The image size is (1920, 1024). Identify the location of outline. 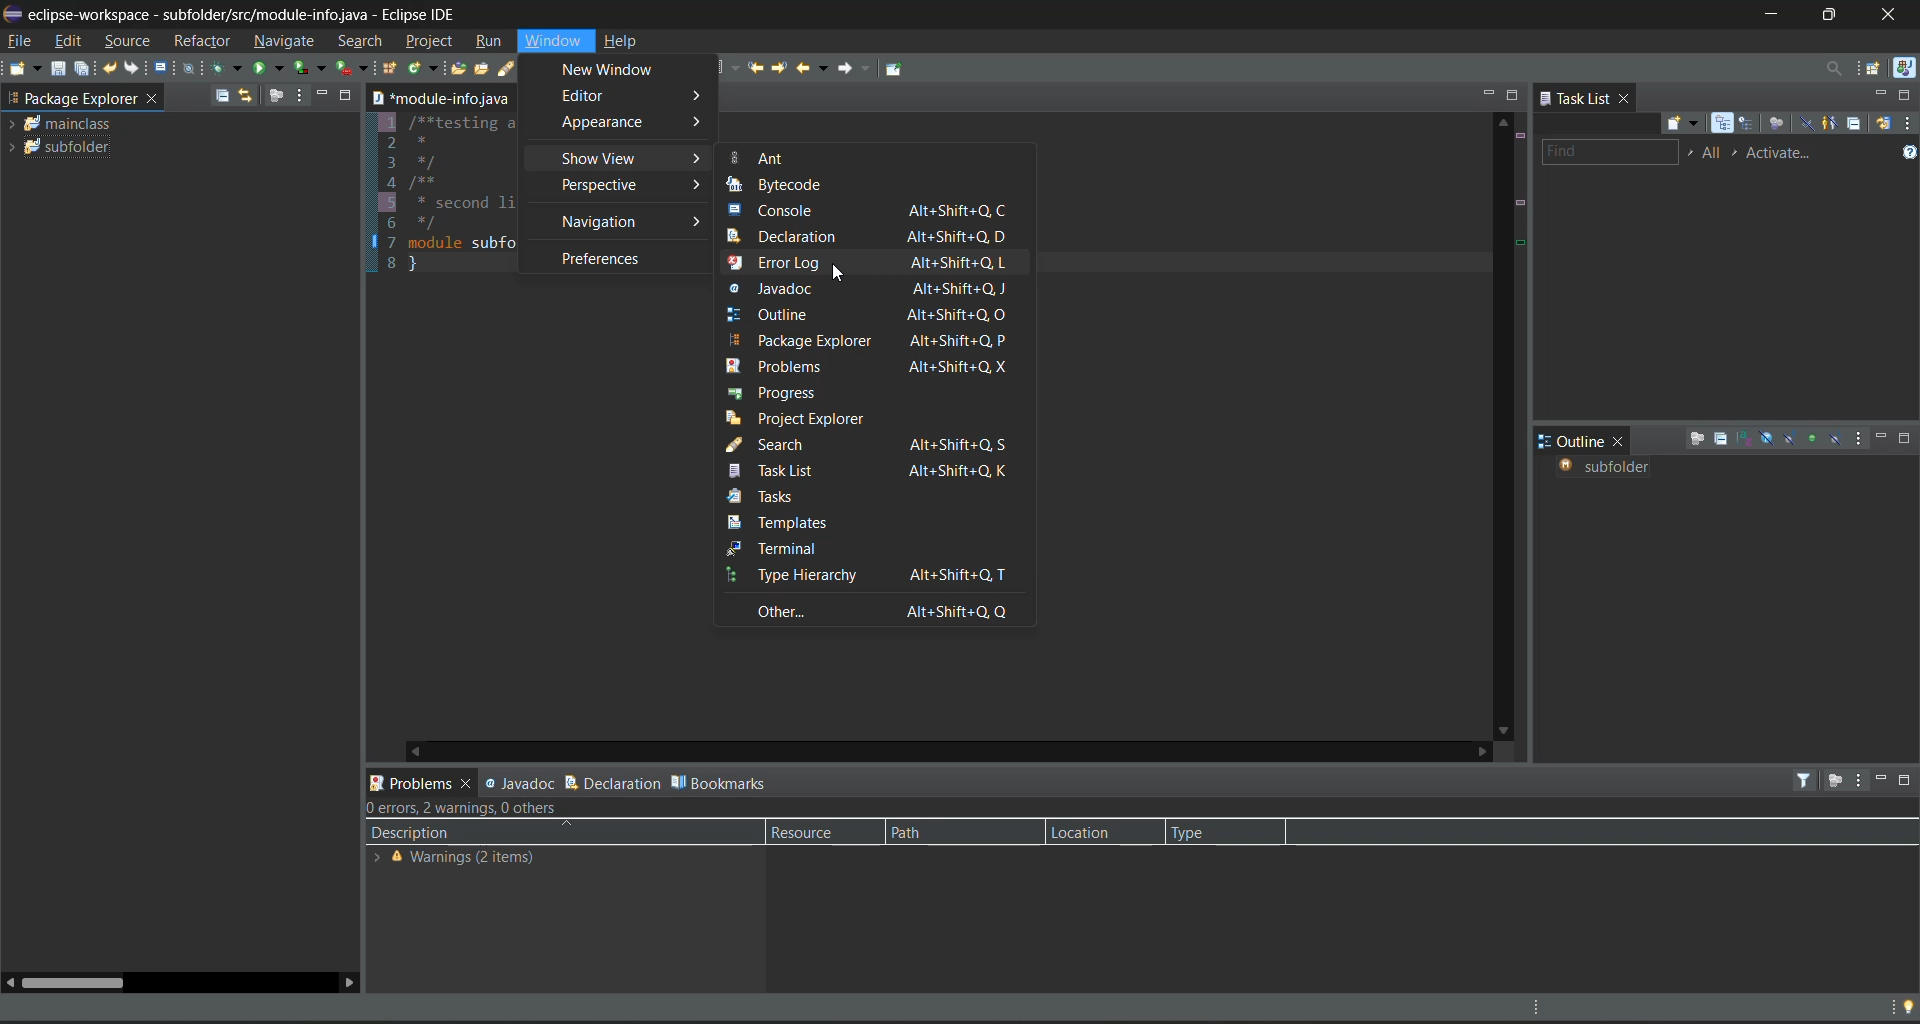
(1572, 441).